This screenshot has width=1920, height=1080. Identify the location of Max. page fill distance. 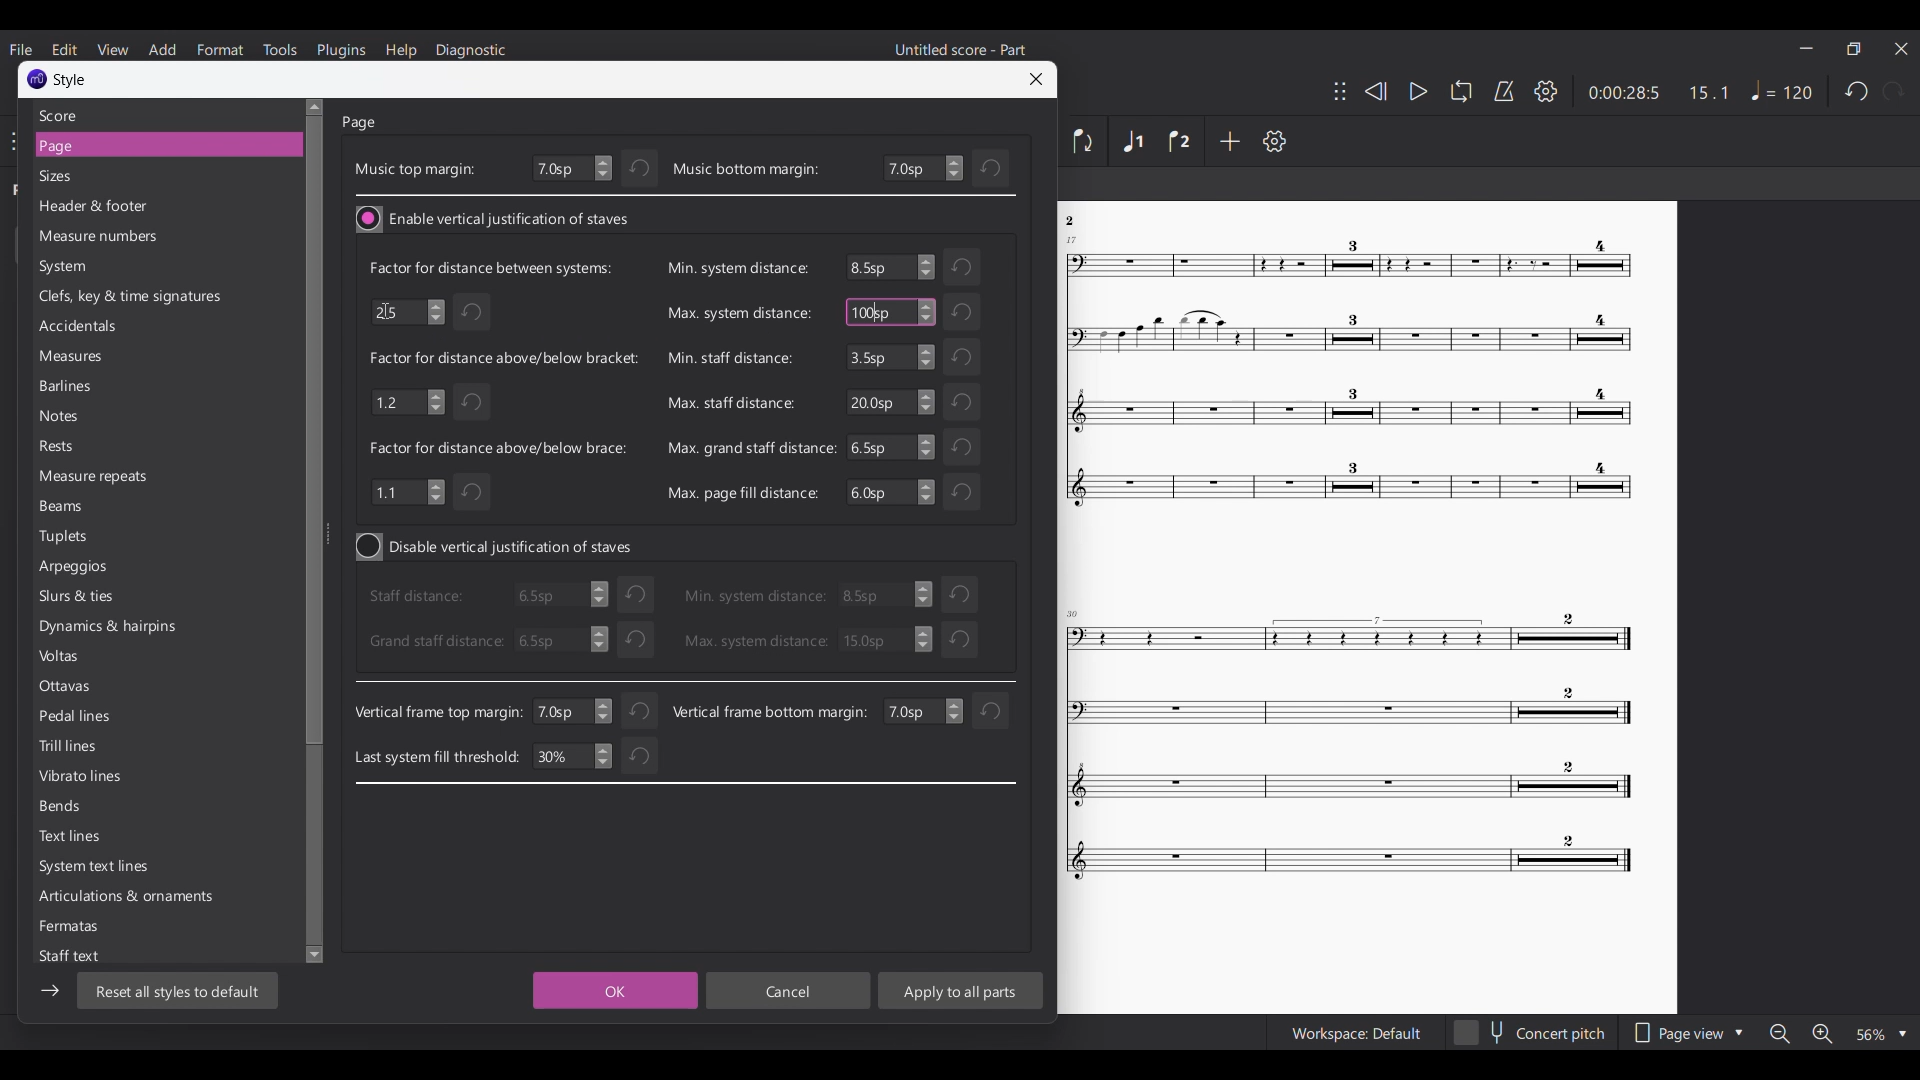
(742, 492).